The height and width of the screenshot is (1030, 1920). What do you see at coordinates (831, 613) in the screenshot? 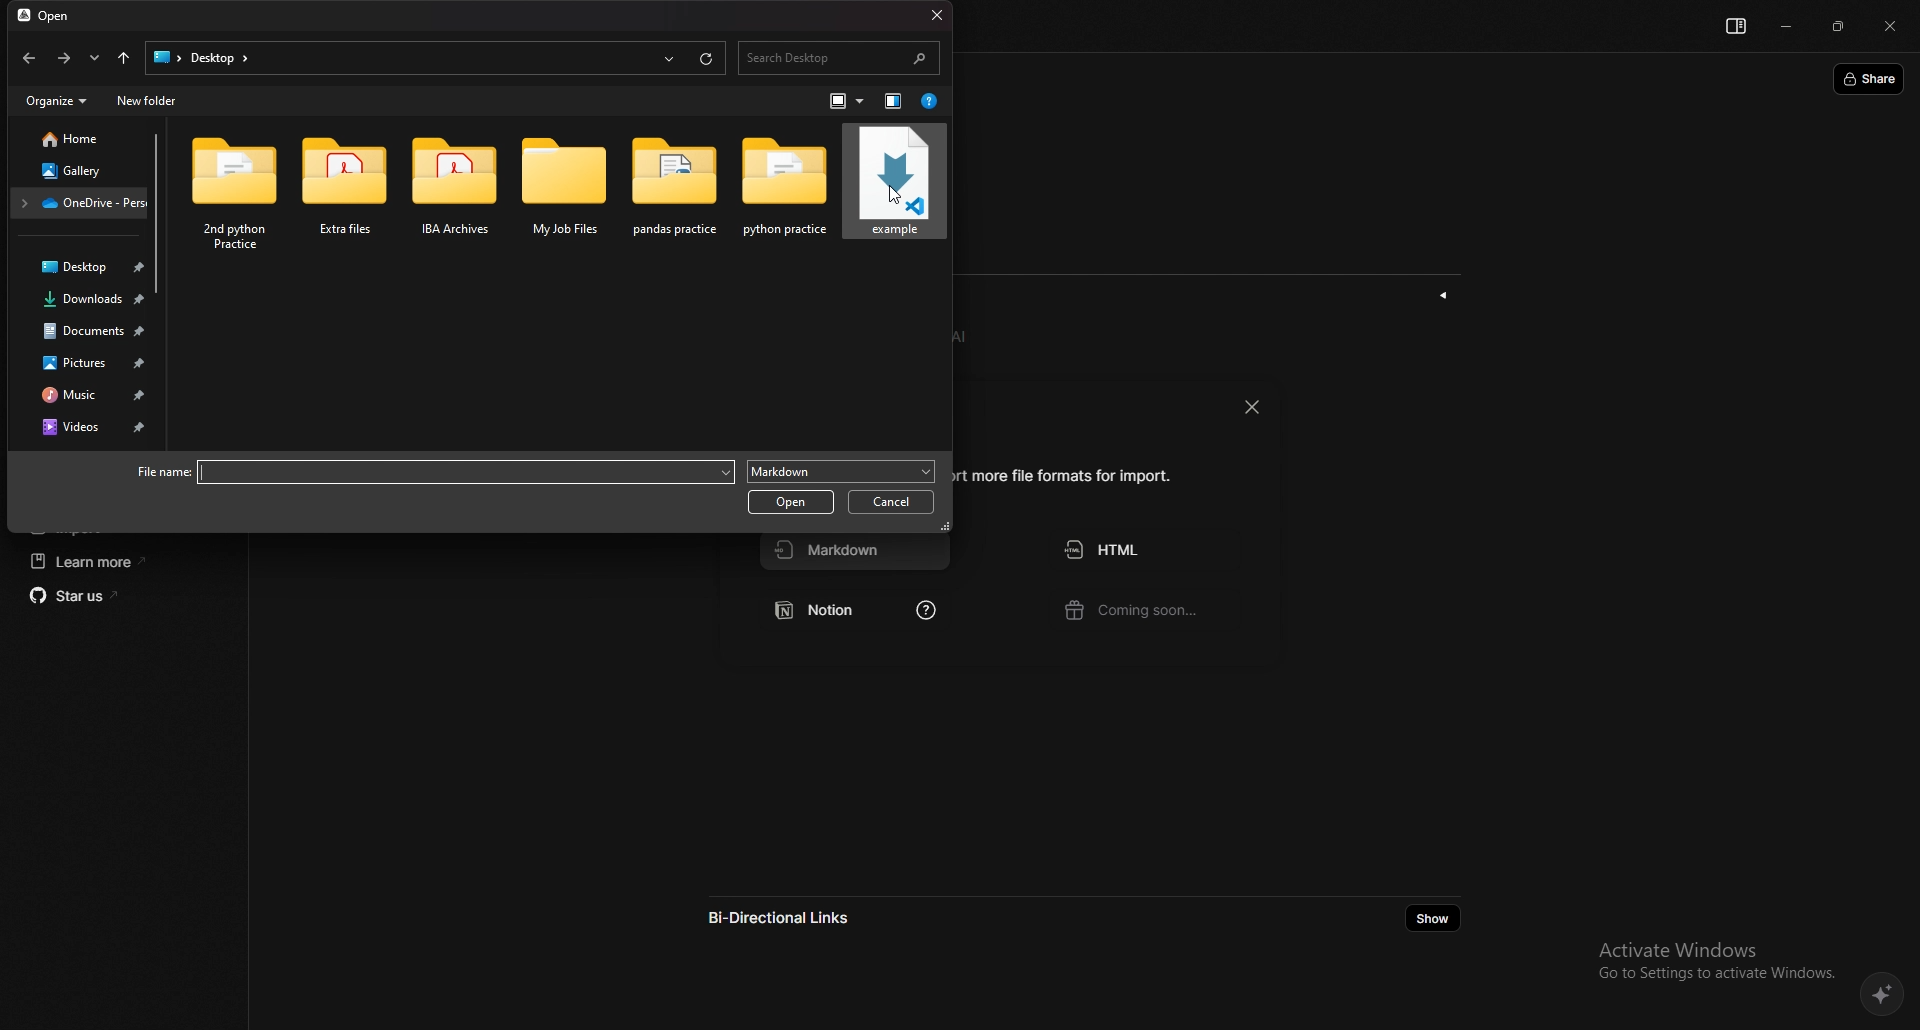
I see `notion` at bounding box center [831, 613].